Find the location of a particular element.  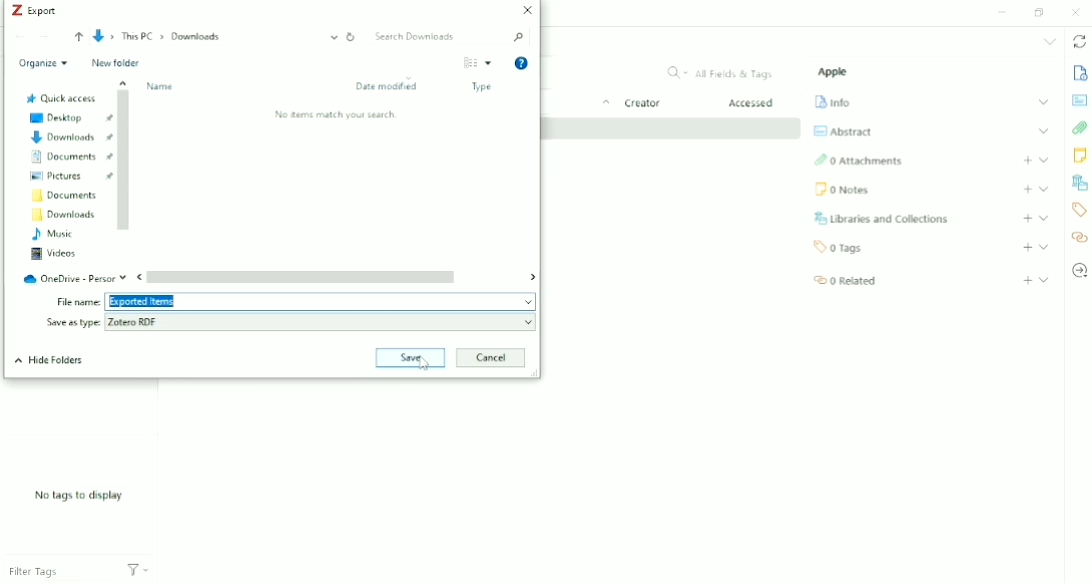

Horizontal scrollbar is located at coordinates (335, 277).